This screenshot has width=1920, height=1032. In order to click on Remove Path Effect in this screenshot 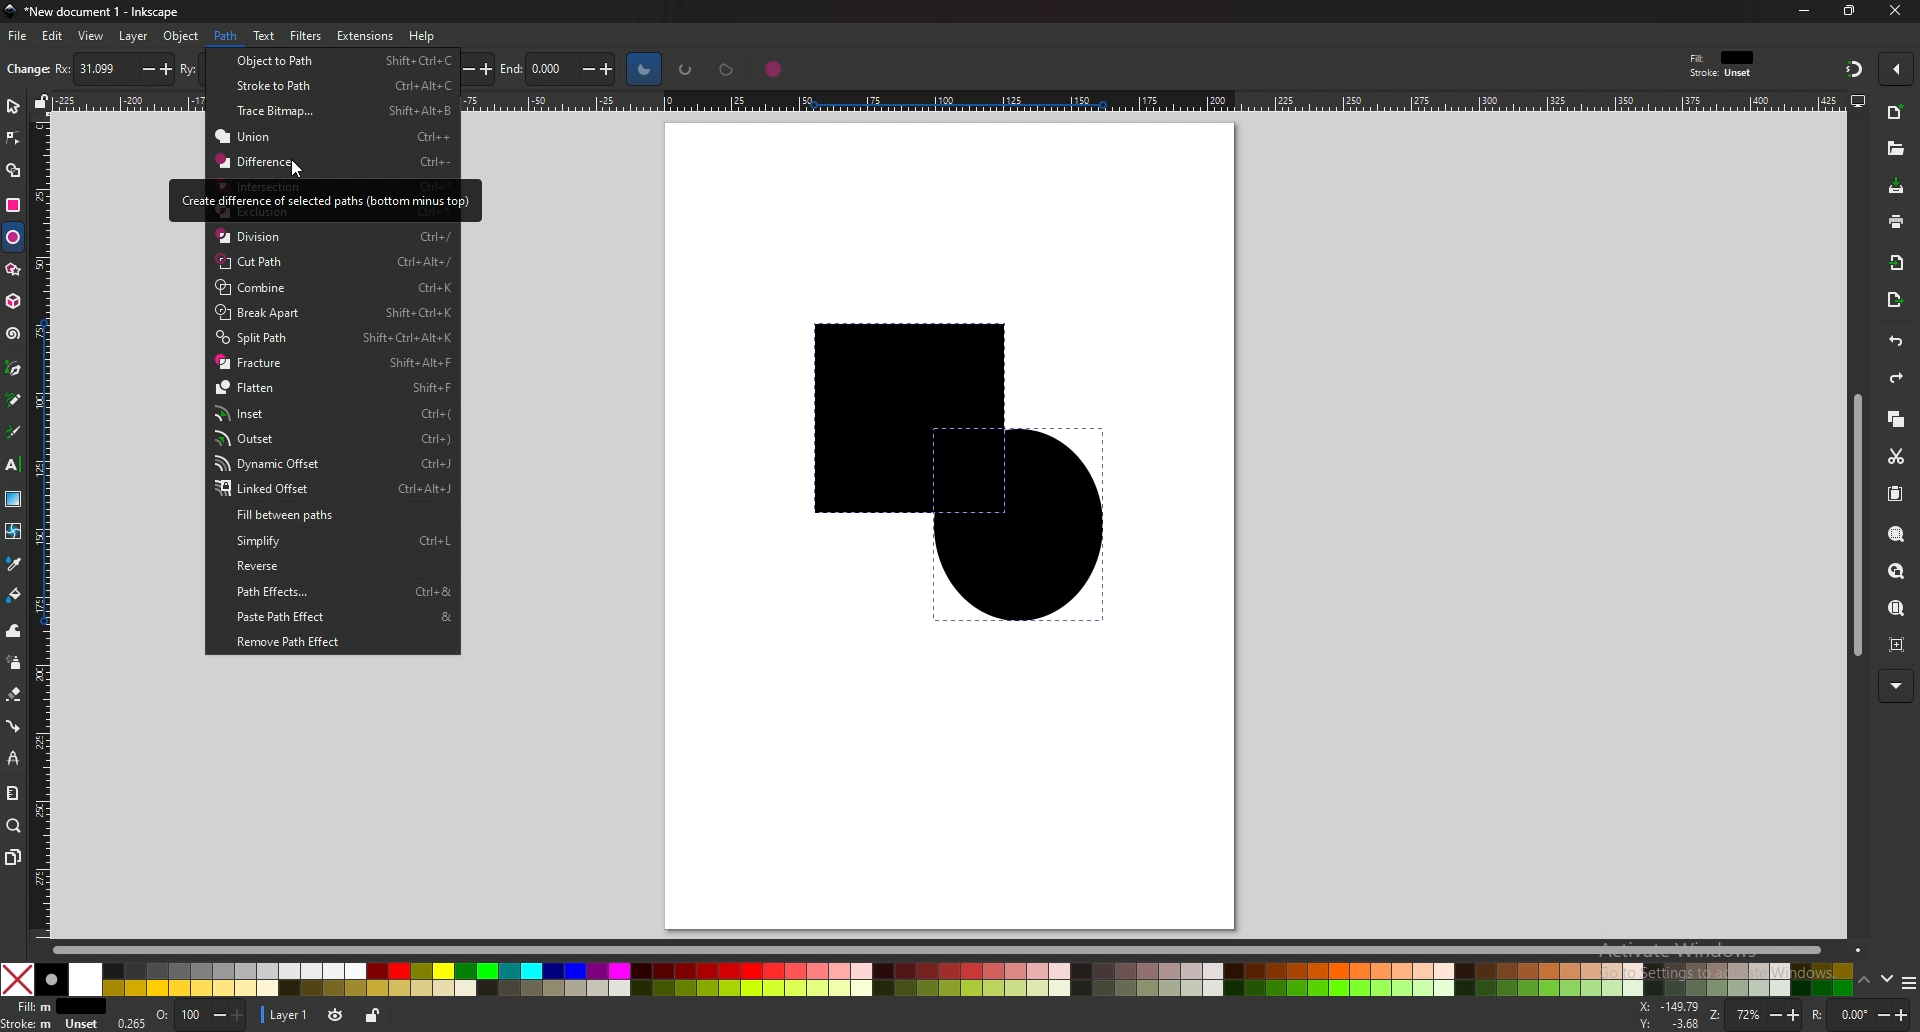, I will do `click(300, 643)`.